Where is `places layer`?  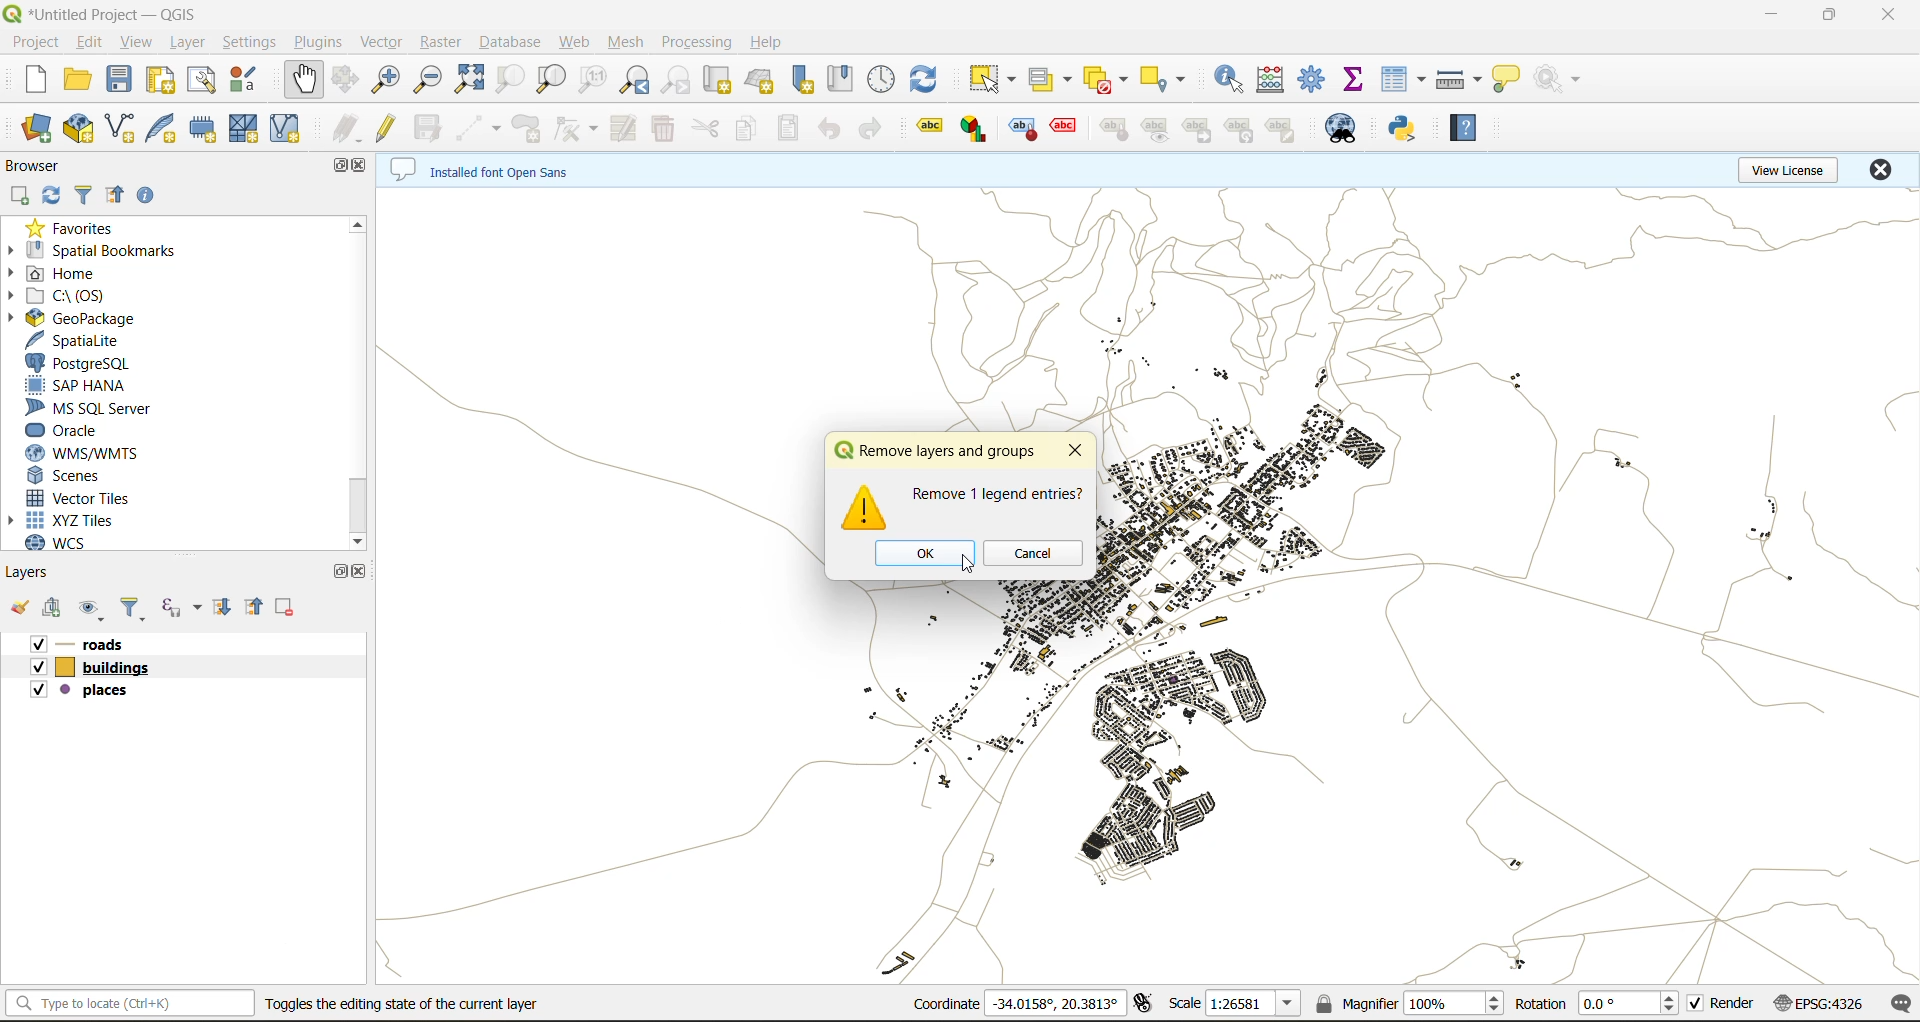
places layer is located at coordinates (97, 691).